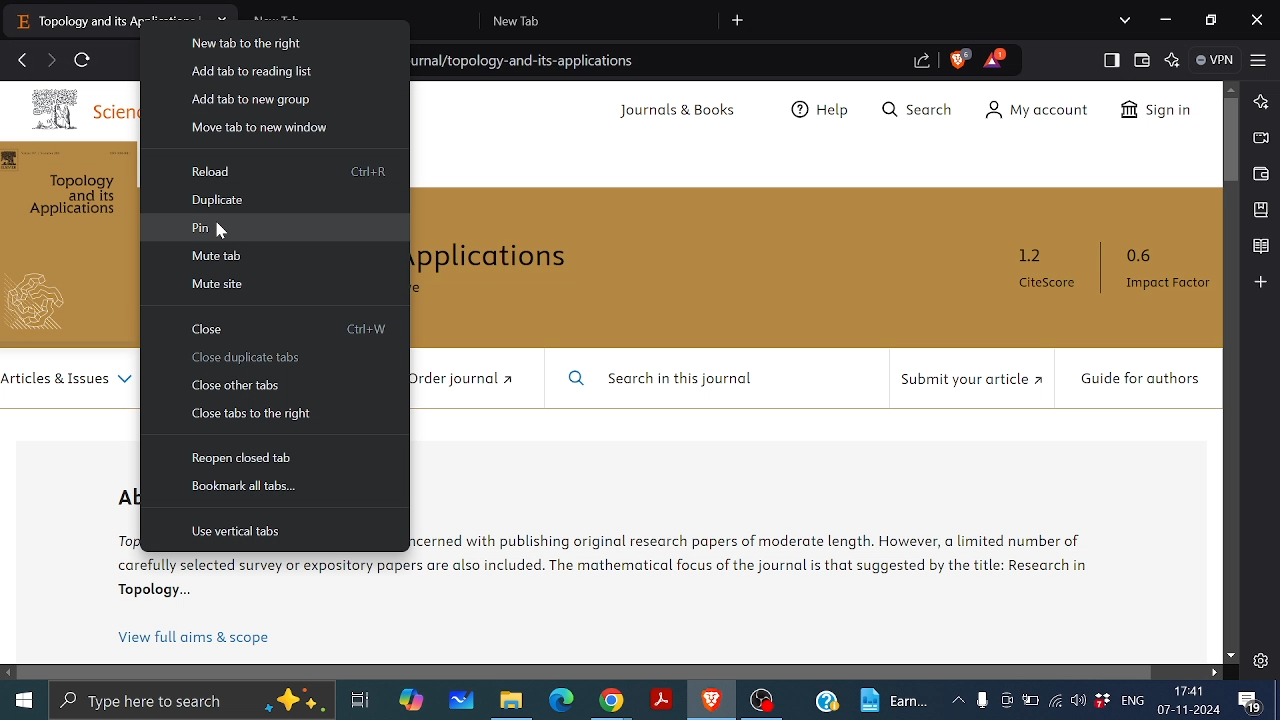 The width and height of the screenshot is (1280, 720). What do you see at coordinates (365, 328) in the screenshot?
I see `Close shortcut Ctrl+W` at bounding box center [365, 328].